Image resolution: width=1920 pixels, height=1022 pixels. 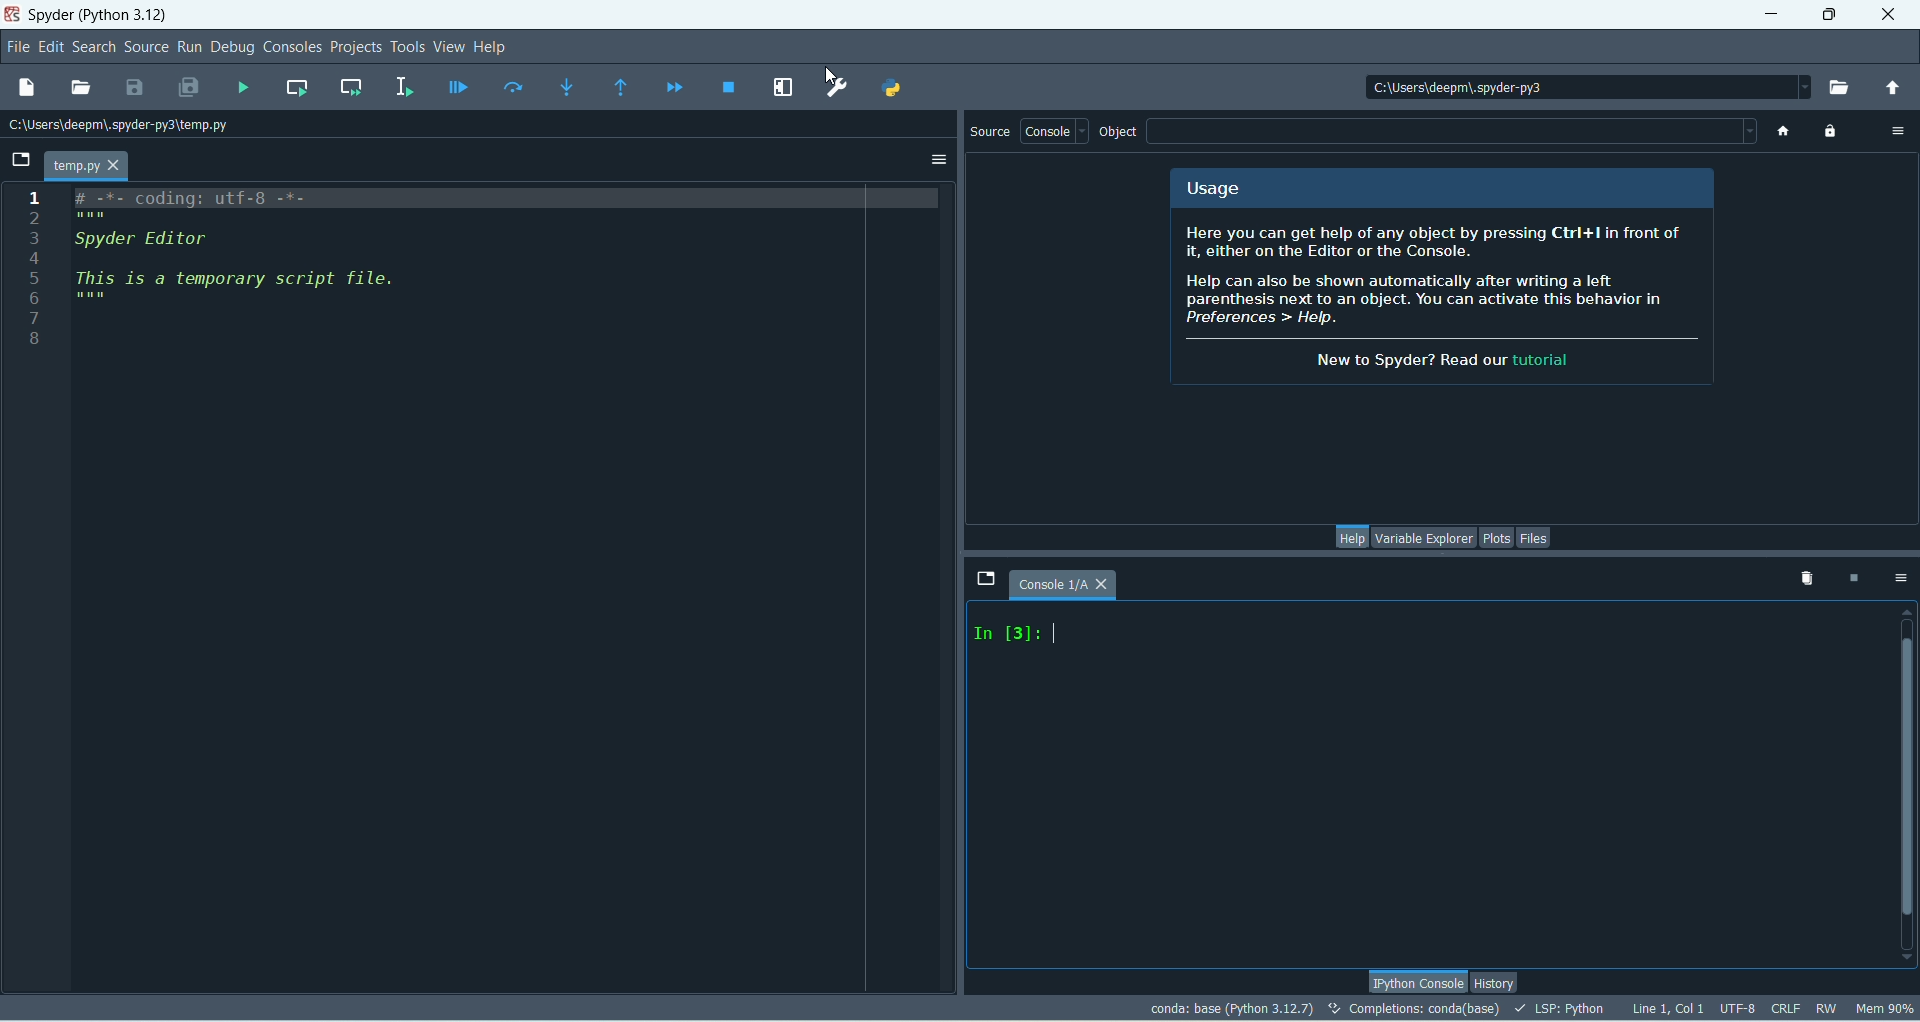 I want to click on options, so click(x=939, y=160).